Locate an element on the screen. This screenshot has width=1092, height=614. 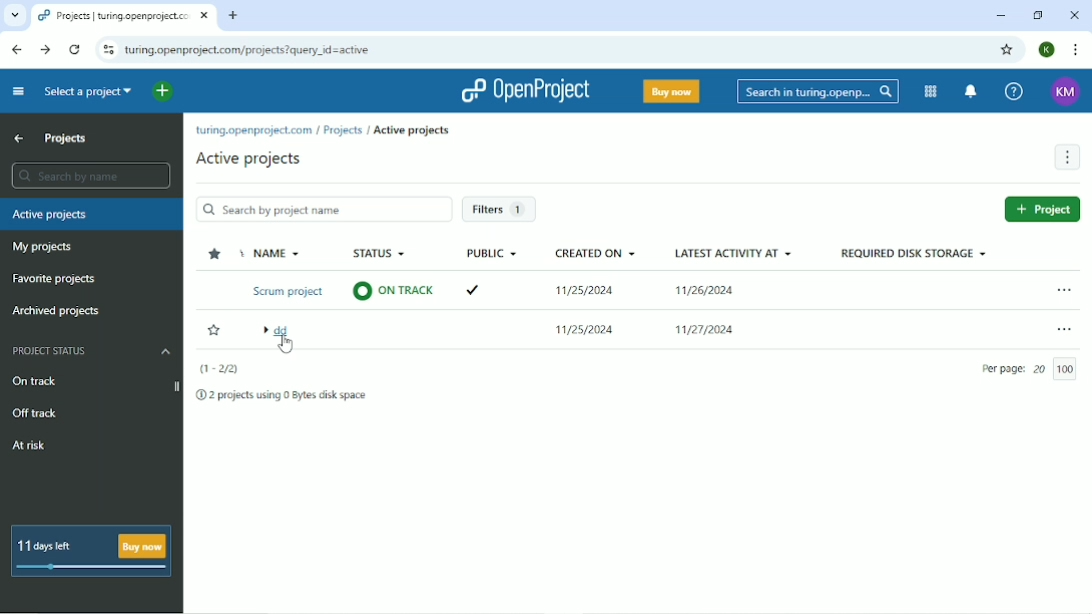
Search by name is located at coordinates (89, 176).